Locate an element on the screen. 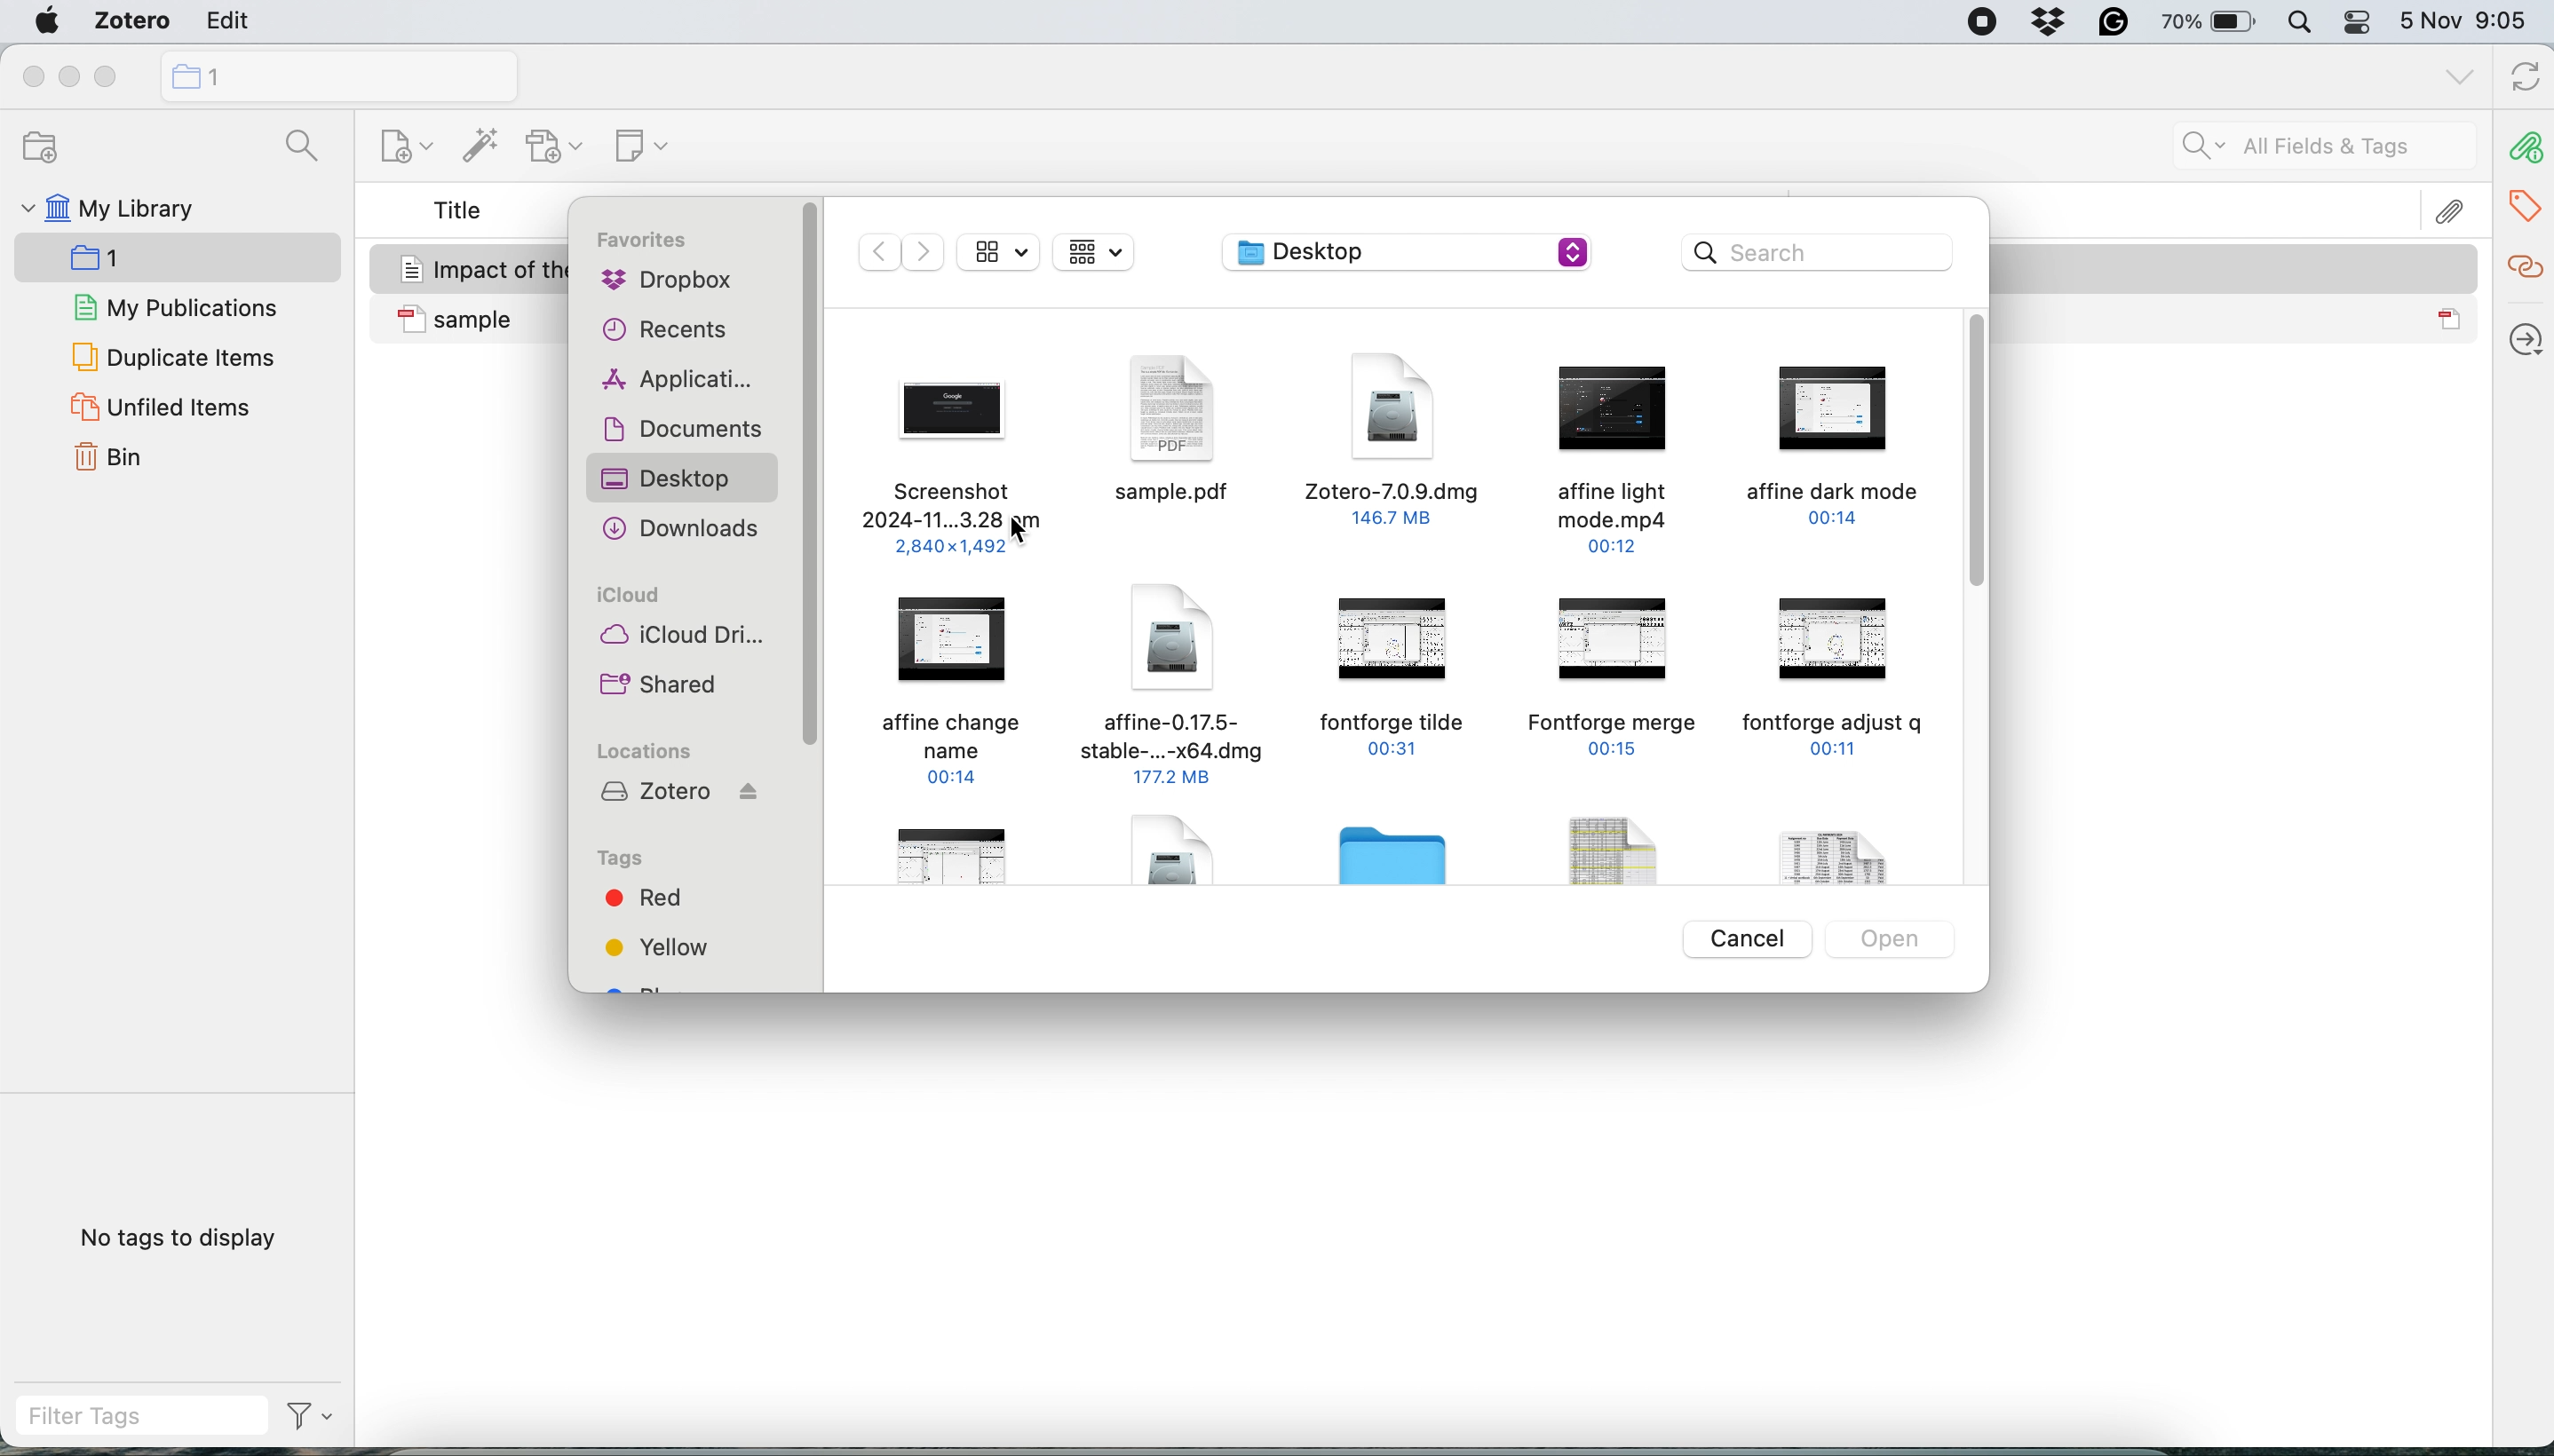  Next is located at coordinates (925, 253).